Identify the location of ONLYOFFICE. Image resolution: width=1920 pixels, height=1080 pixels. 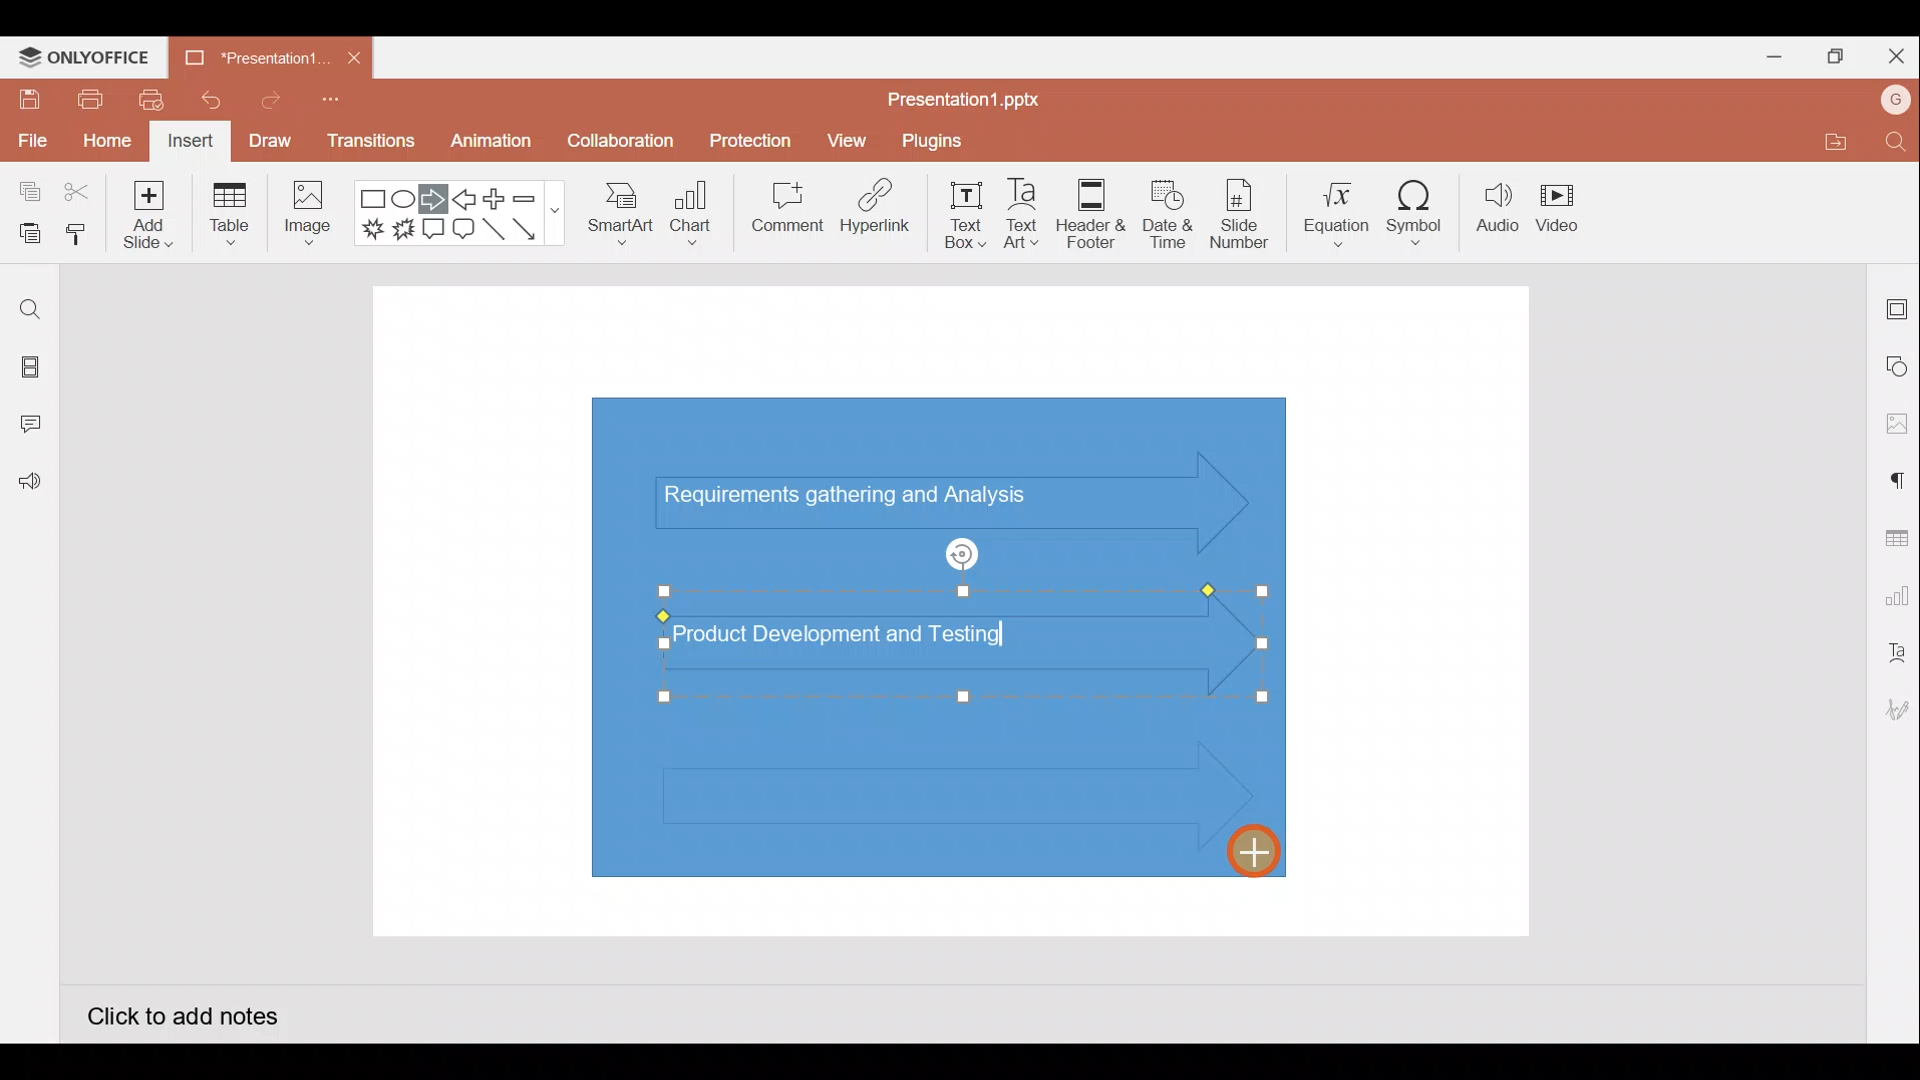
(85, 57).